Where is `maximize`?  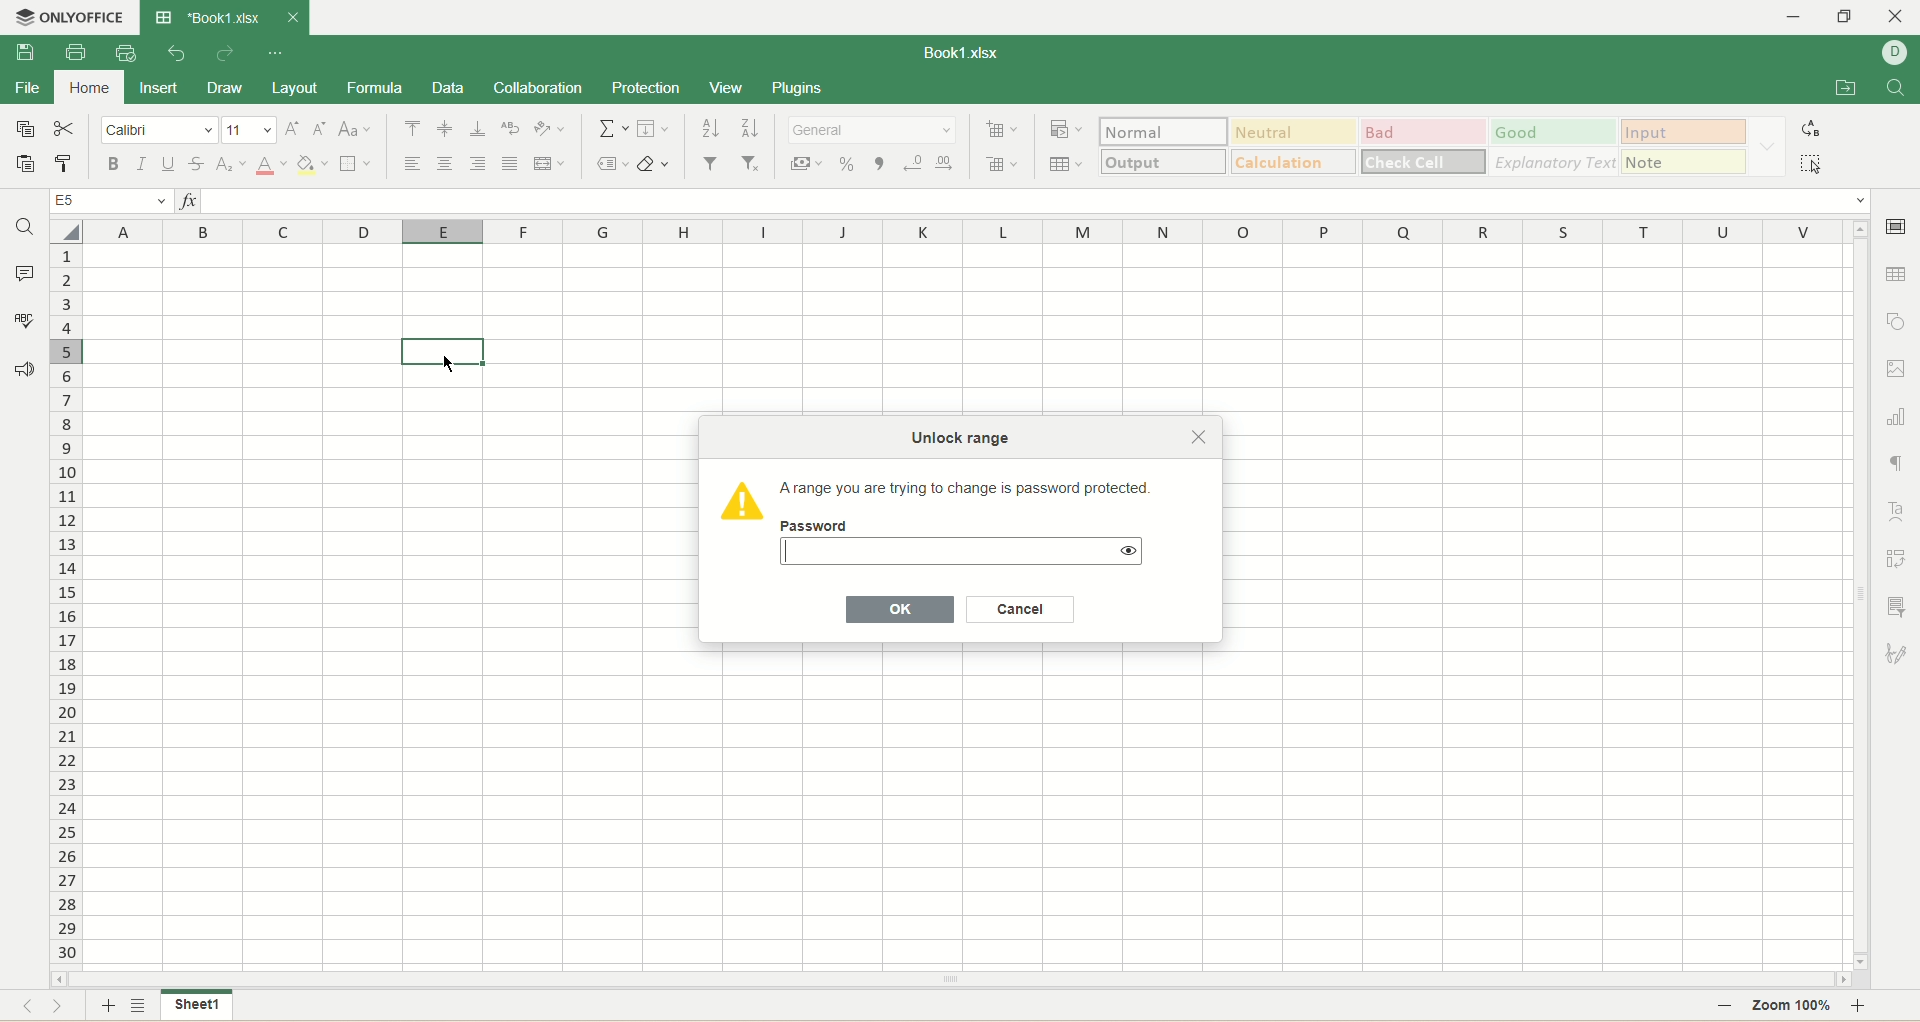 maximize is located at coordinates (1843, 16).